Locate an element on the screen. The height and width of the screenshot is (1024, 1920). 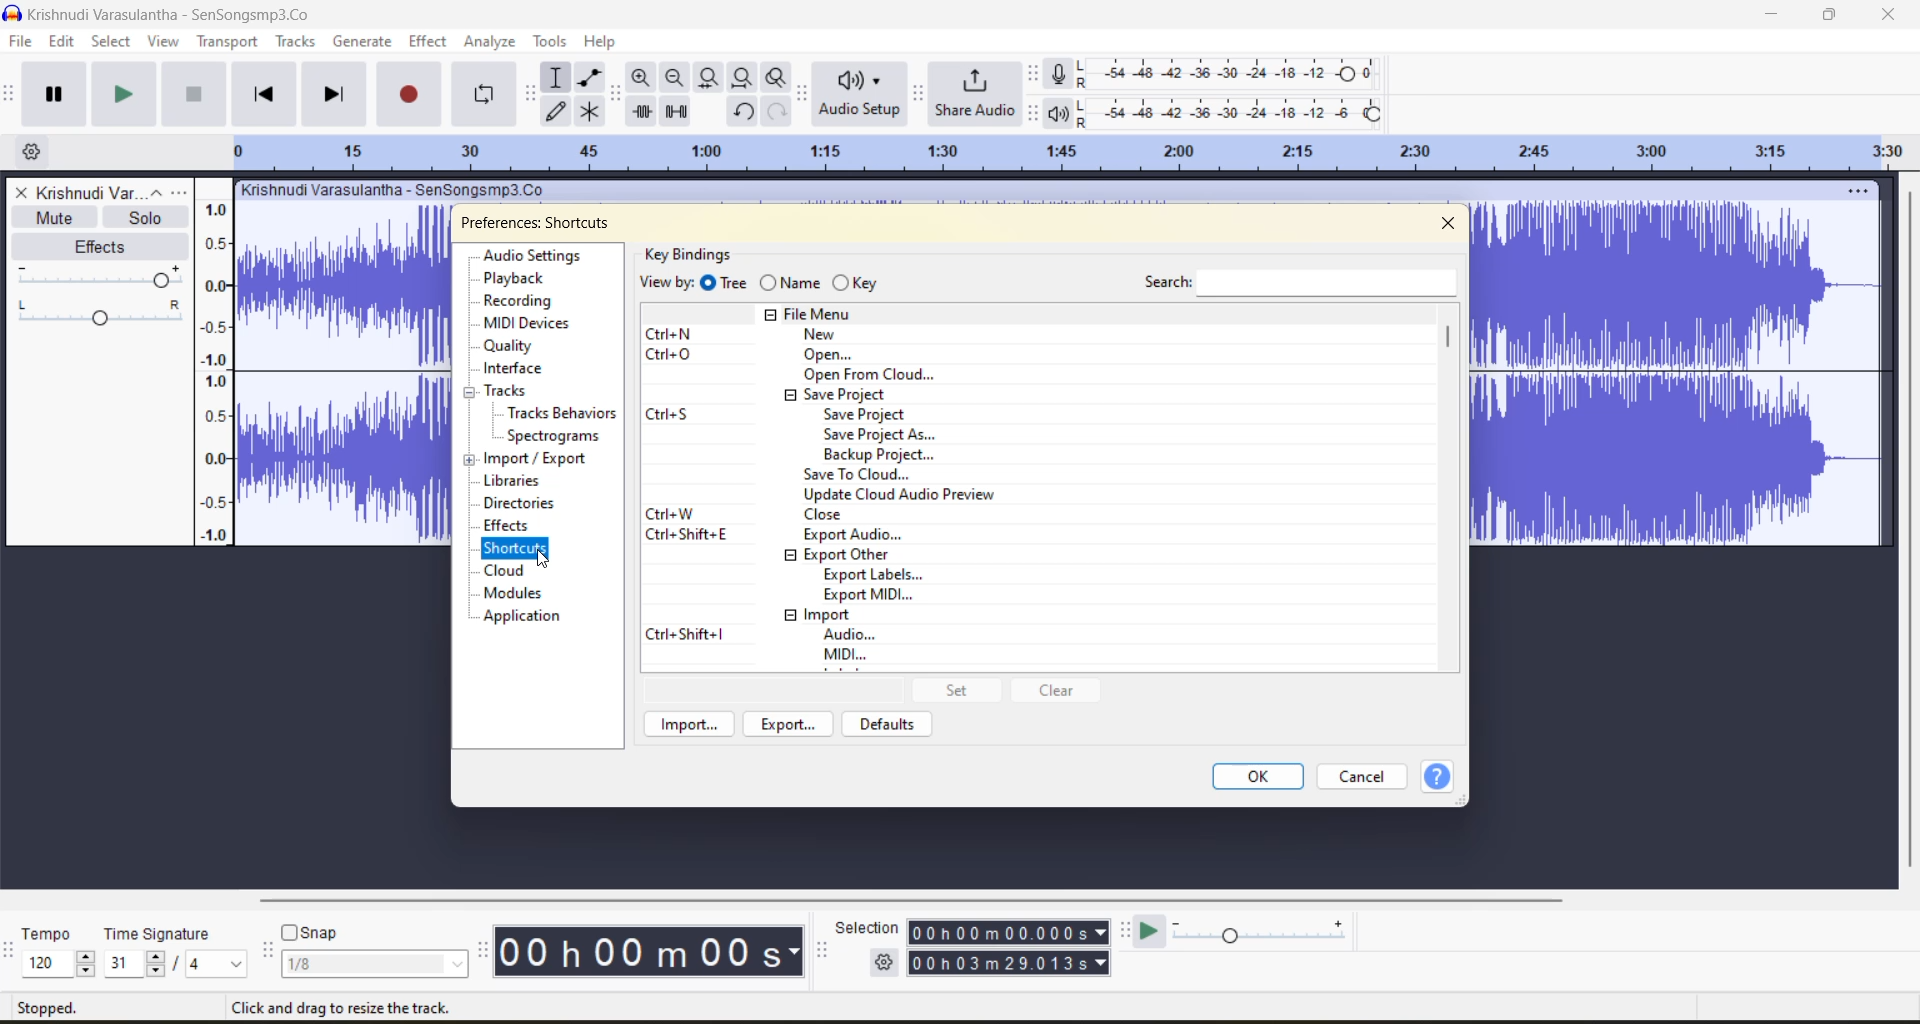
silence audio selection is located at coordinates (680, 112).